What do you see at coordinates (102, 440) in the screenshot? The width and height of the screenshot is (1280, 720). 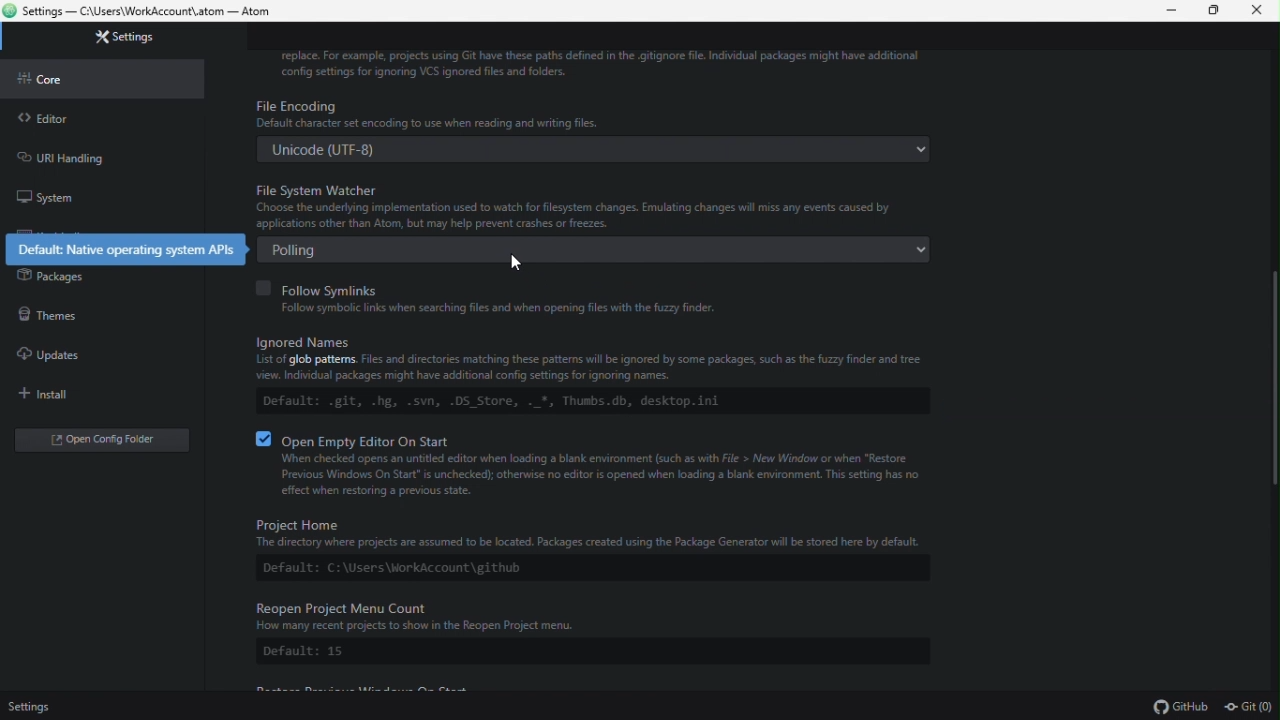 I see `open Config editor` at bounding box center [102, 440].